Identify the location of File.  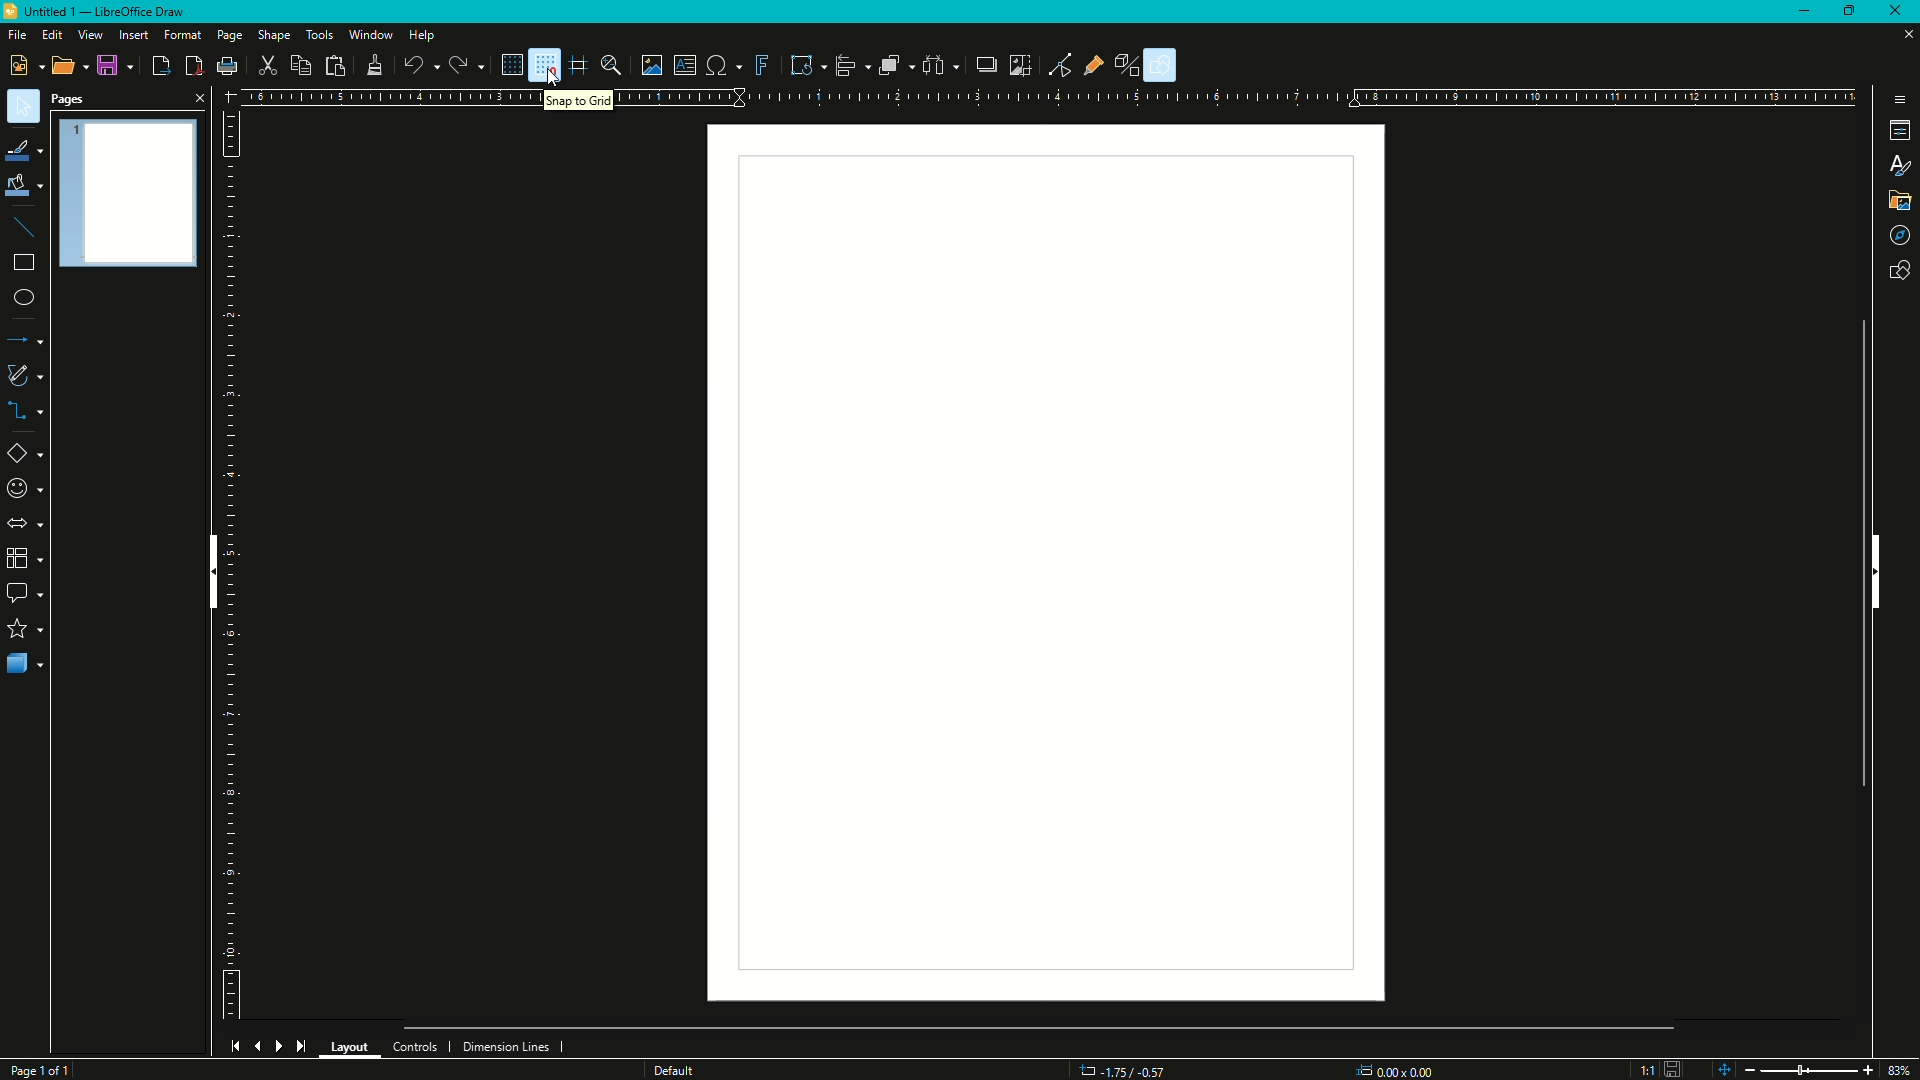
(19, 37).